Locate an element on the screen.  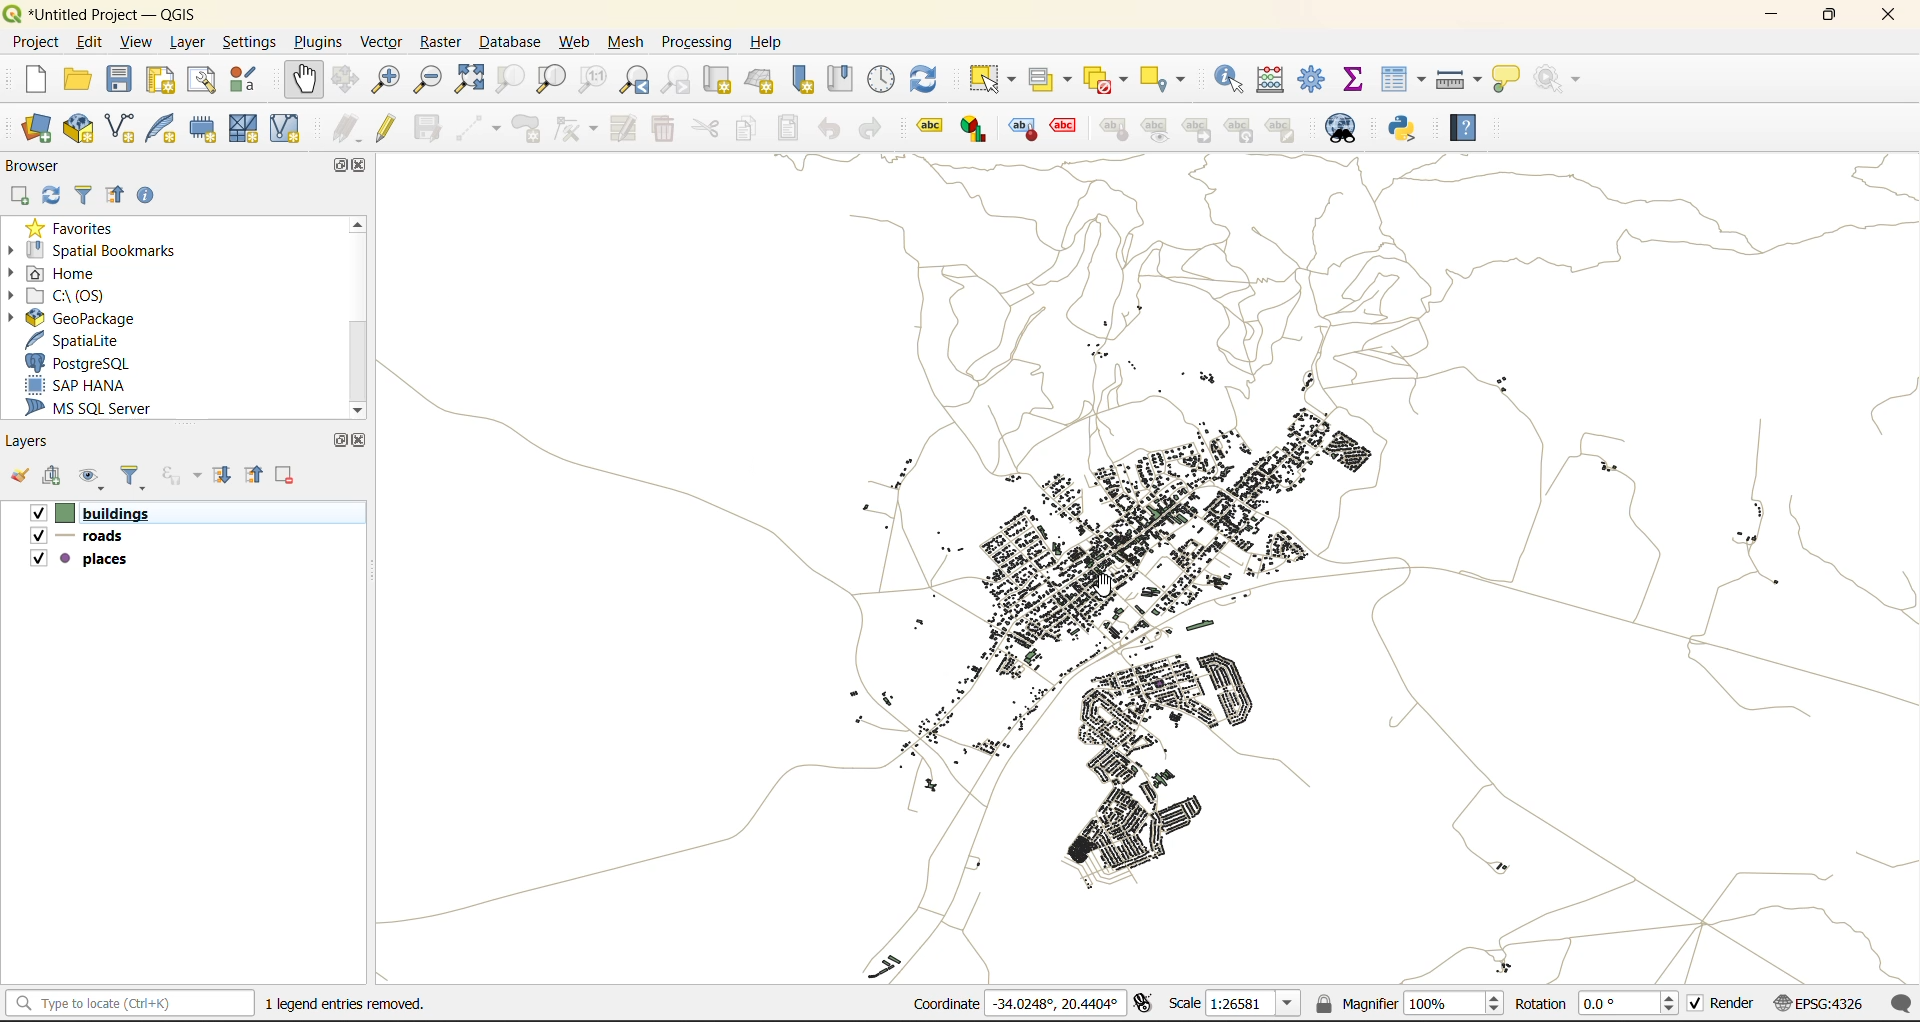
refresh is located at coordinates (924, 76).